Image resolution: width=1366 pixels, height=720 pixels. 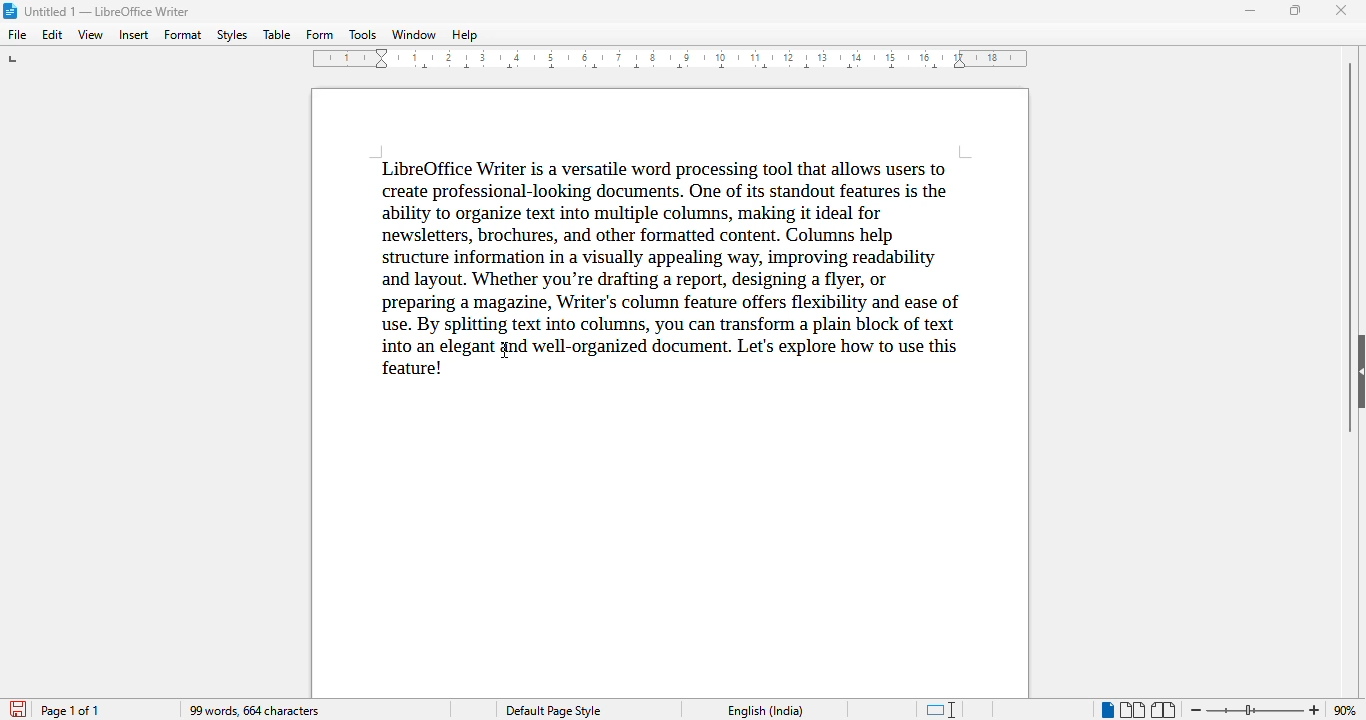 I want to click on cursor, so click(x=507, y=352).